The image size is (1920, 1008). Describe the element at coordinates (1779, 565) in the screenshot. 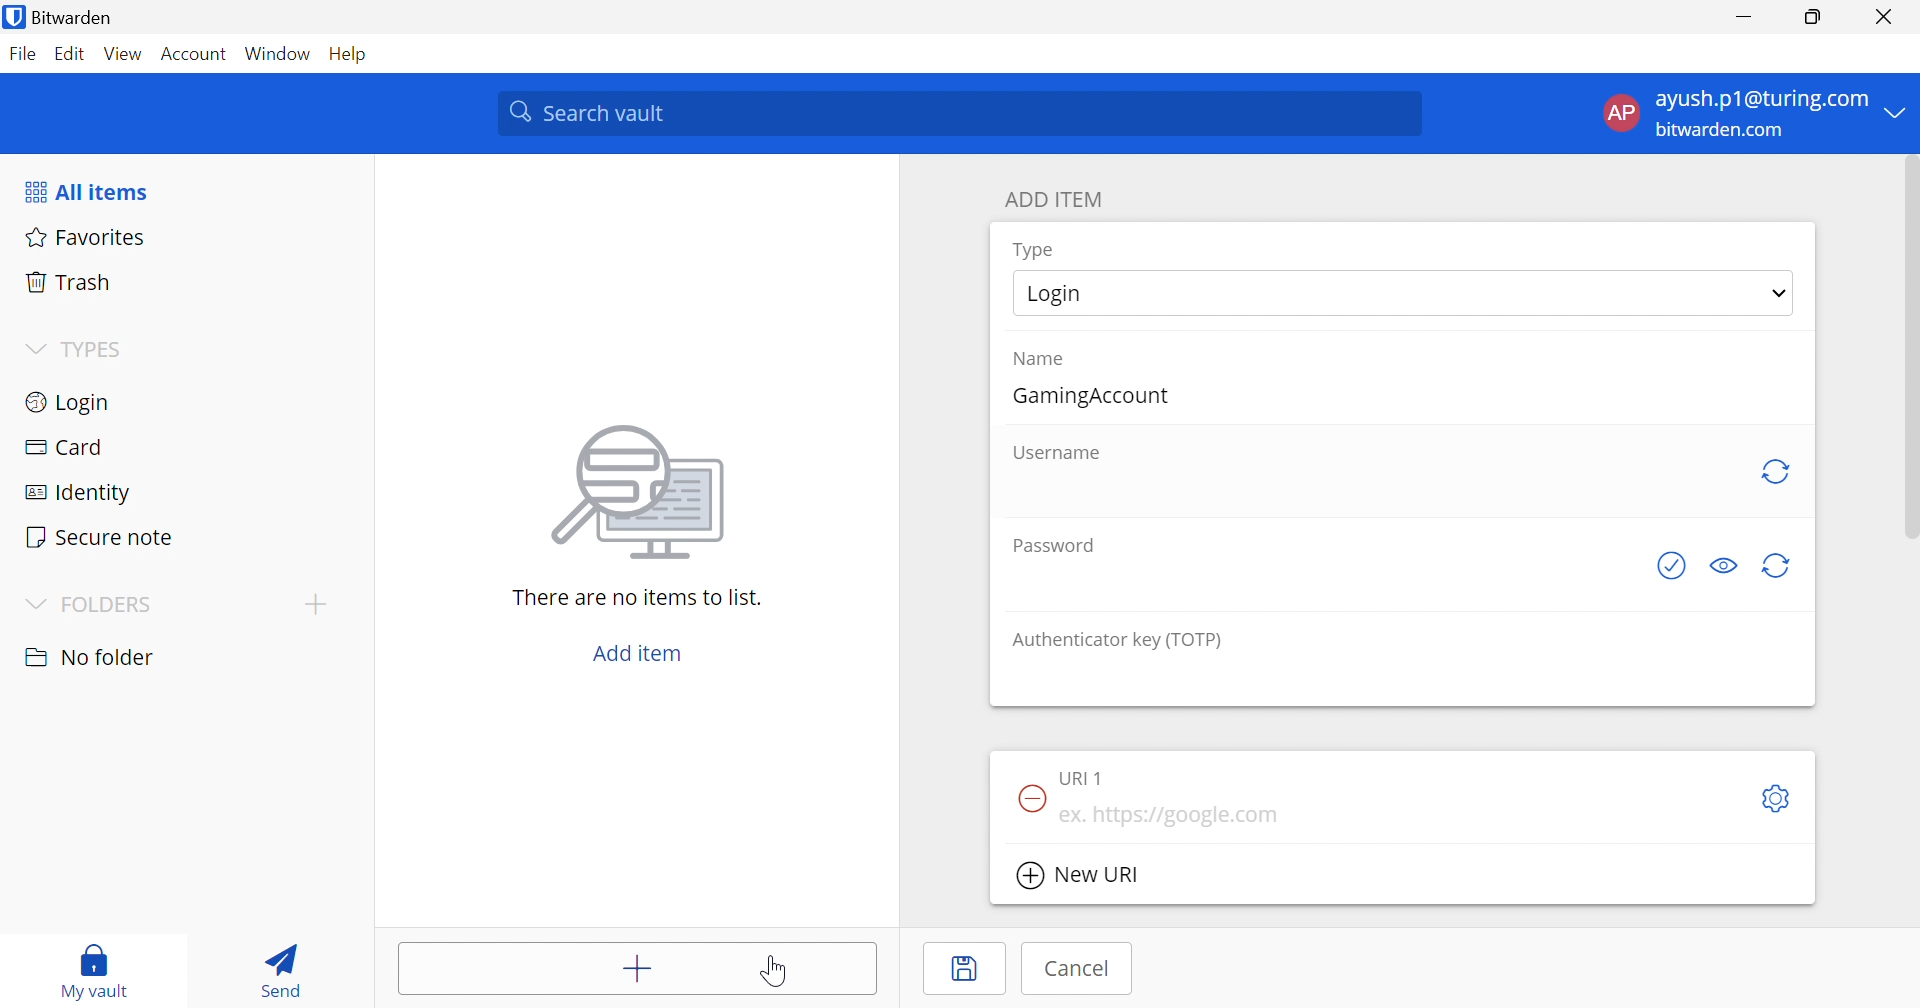

I see `Generate password` at that location.